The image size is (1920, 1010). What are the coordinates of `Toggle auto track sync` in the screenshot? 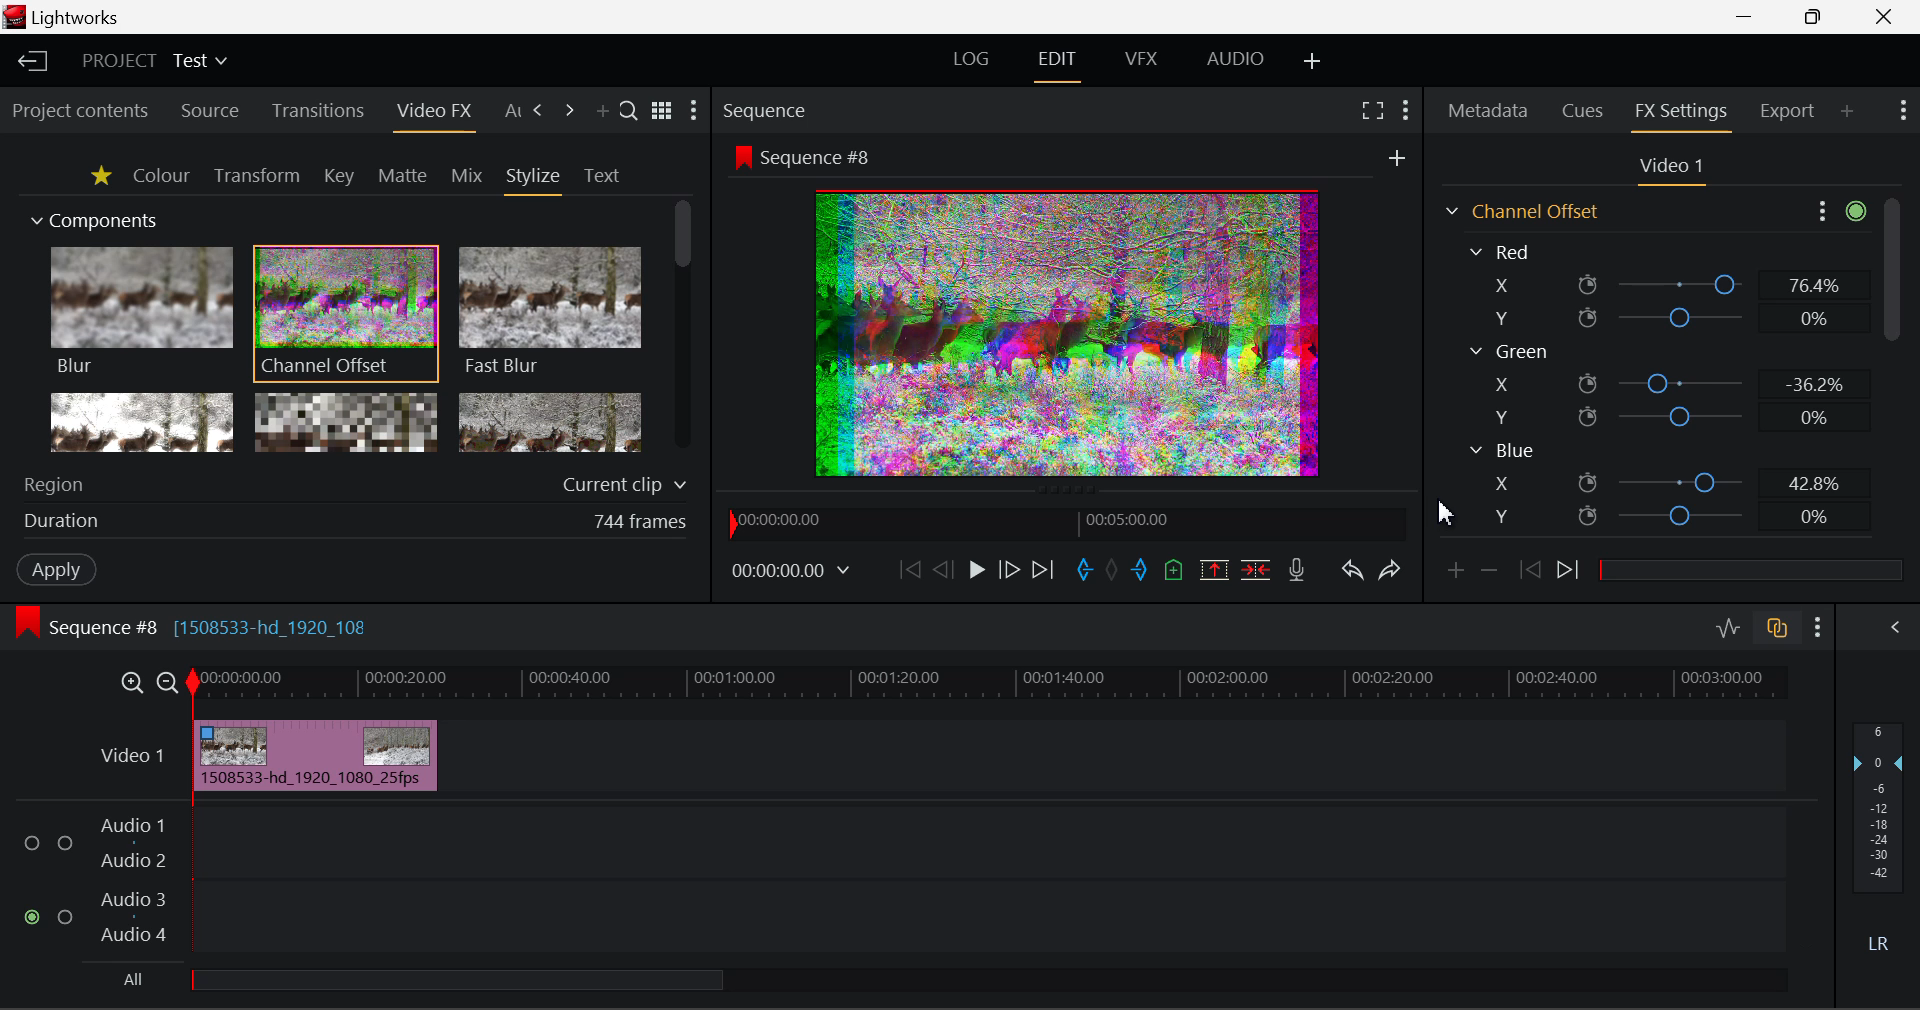 It's located at (1775, 628).